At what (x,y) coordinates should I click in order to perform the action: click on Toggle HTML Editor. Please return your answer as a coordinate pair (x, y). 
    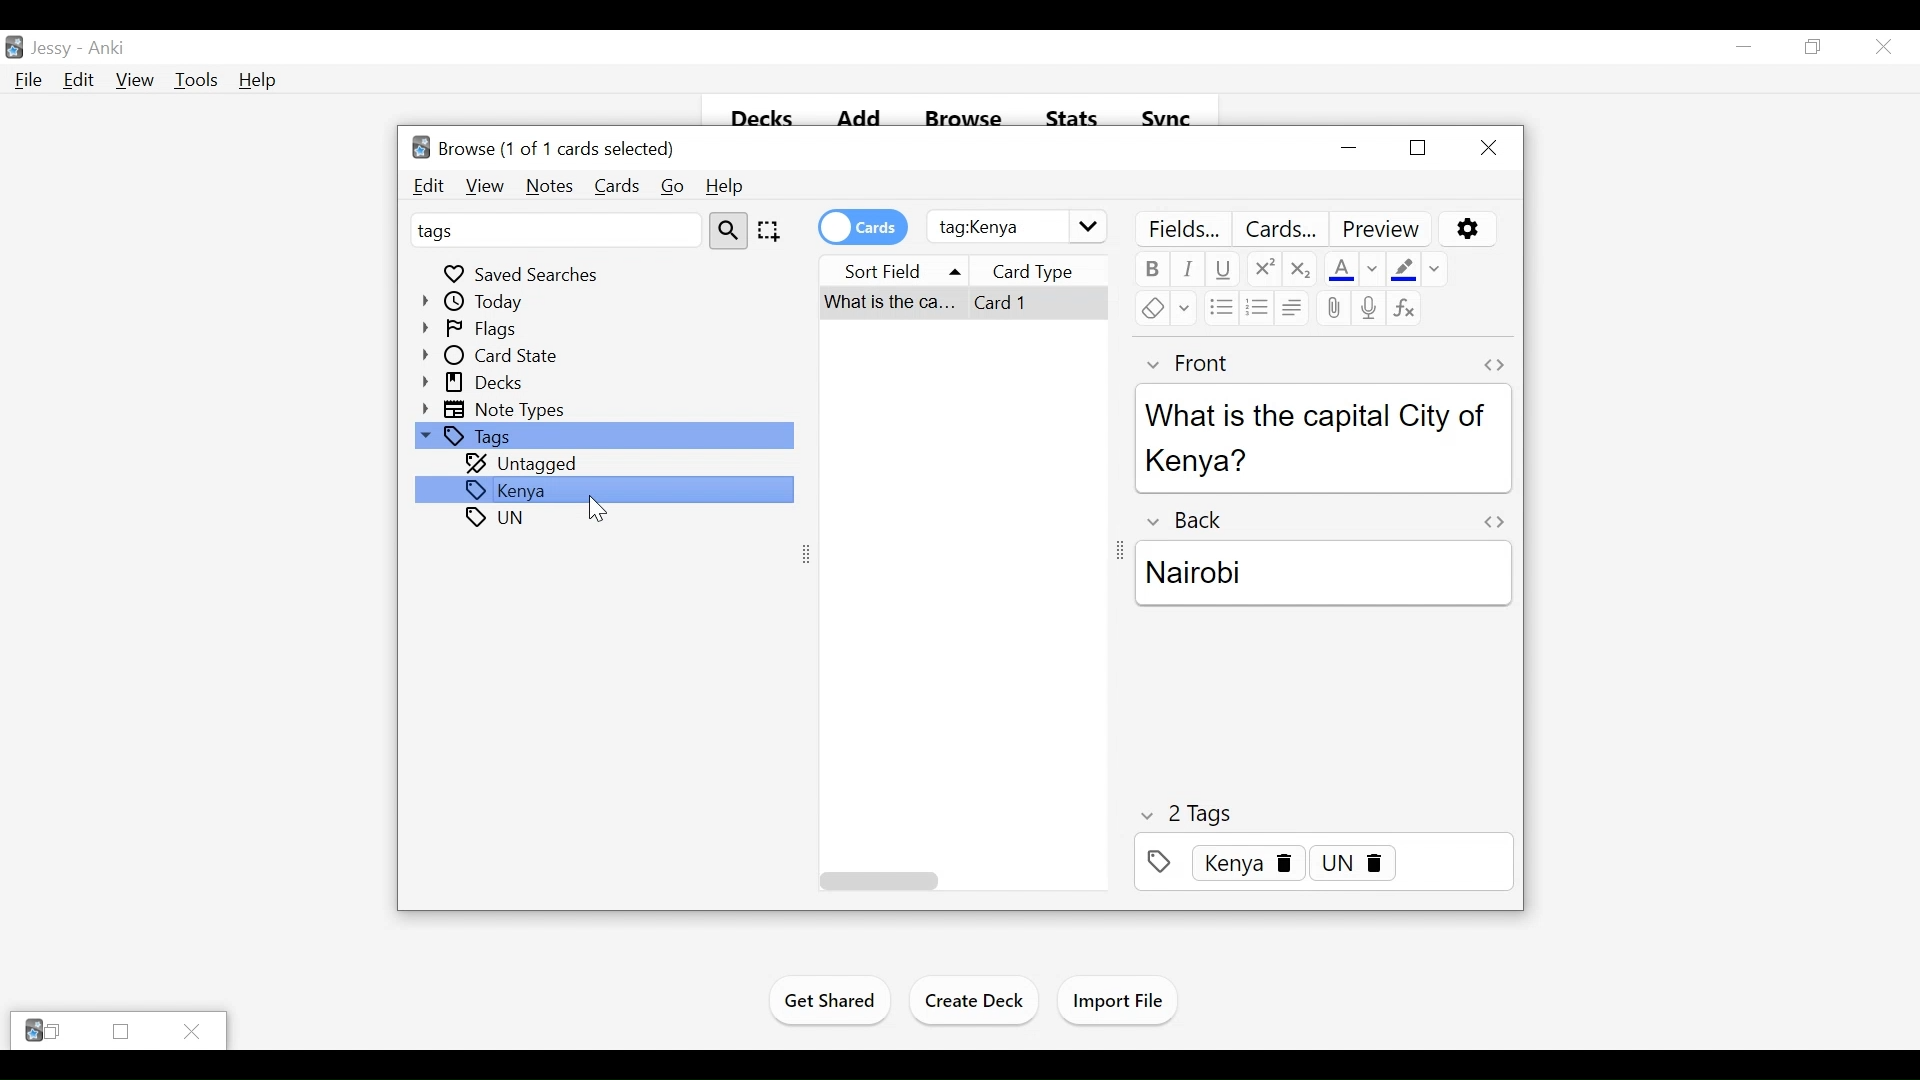
    Looking at the image, I should click on (1493, 365).